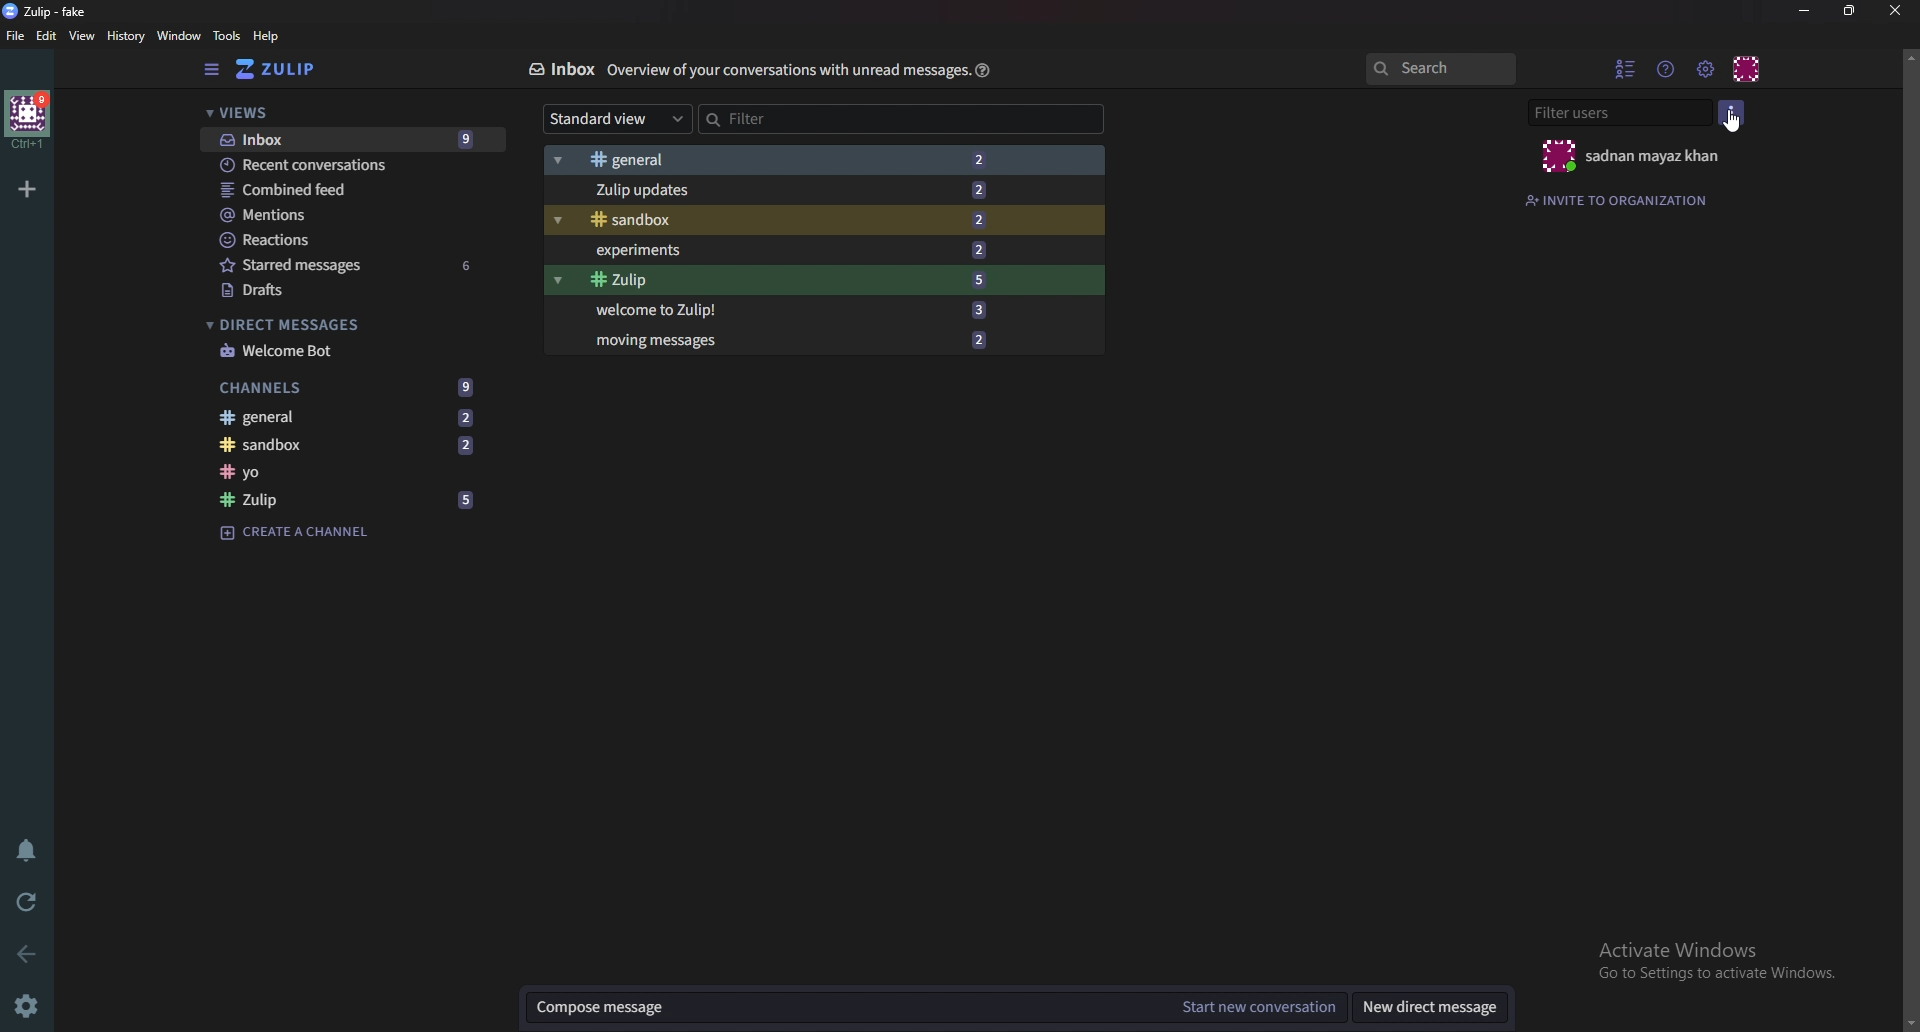  What do you see at coordinates (343, 165) in the screenshot?
I see `Recent conversations` at bounding box center [343, 165].